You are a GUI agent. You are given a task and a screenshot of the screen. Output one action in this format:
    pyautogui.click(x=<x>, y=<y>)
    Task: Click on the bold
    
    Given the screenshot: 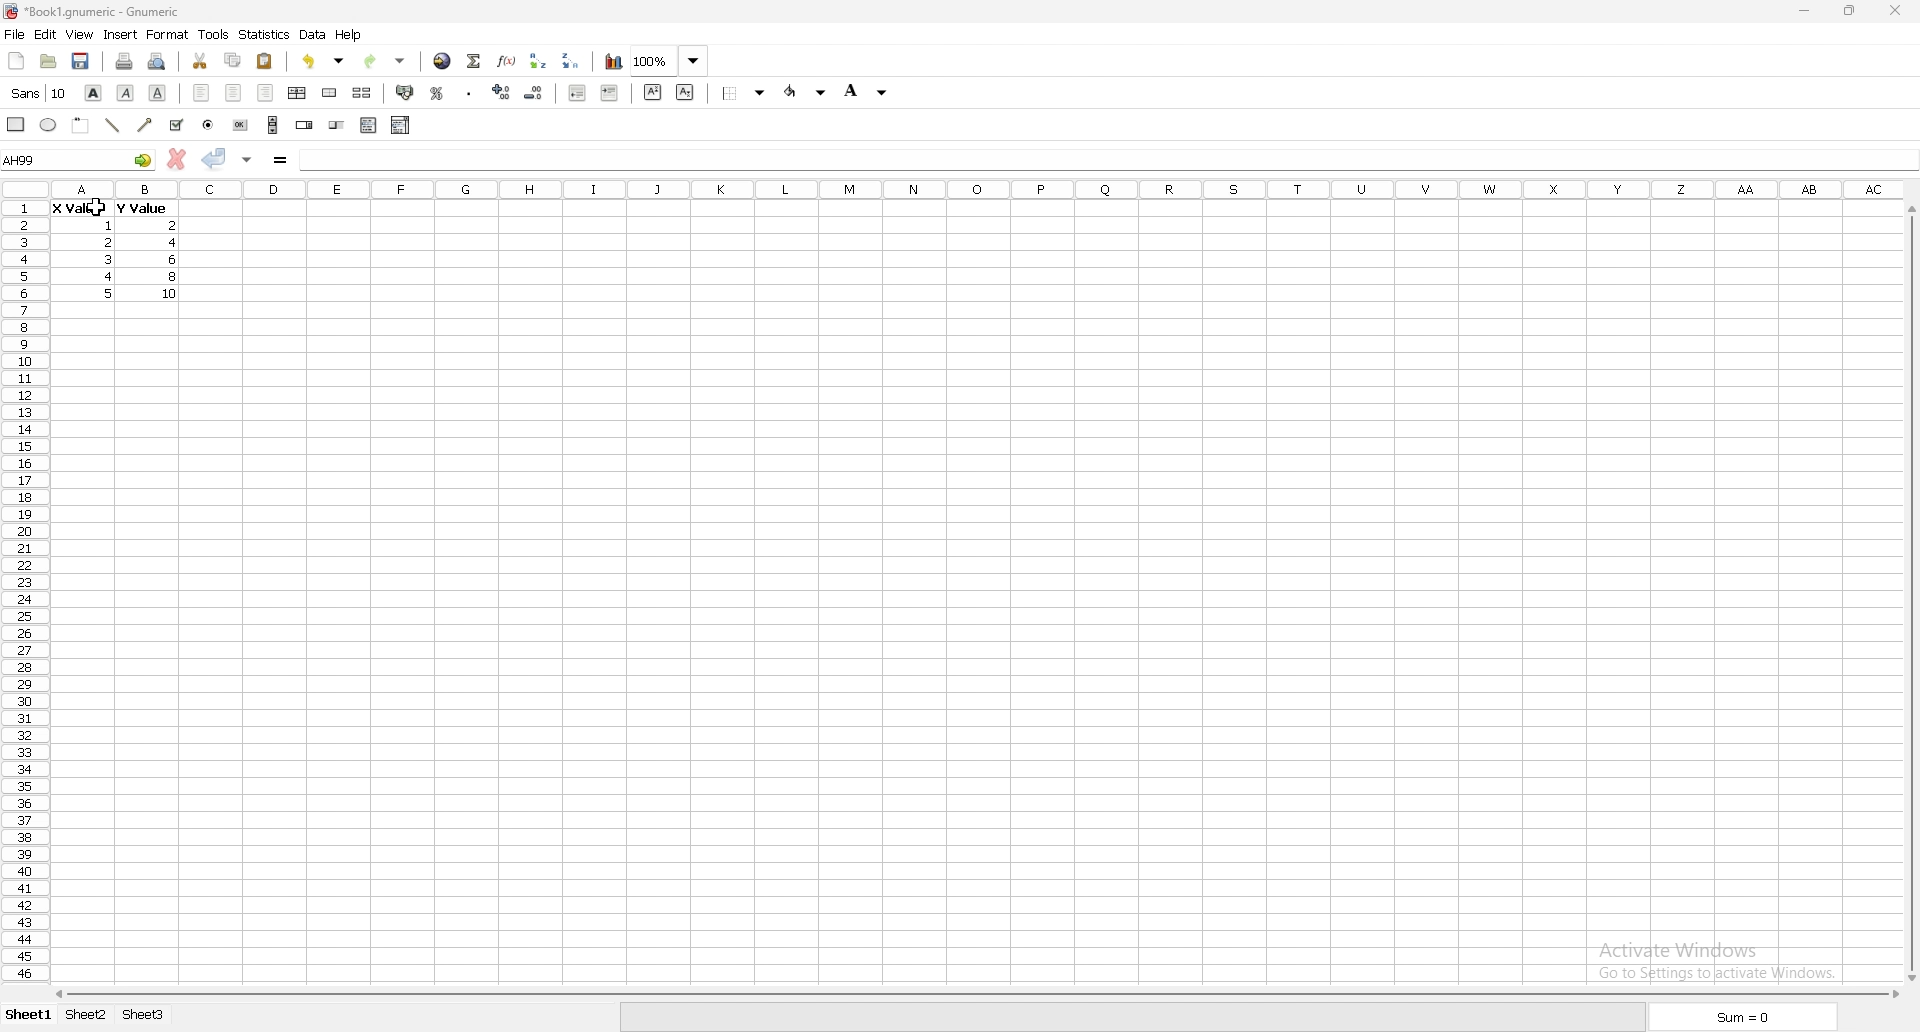 What is the action you would take?
    pyautogui.click(x=94, y=92)
    